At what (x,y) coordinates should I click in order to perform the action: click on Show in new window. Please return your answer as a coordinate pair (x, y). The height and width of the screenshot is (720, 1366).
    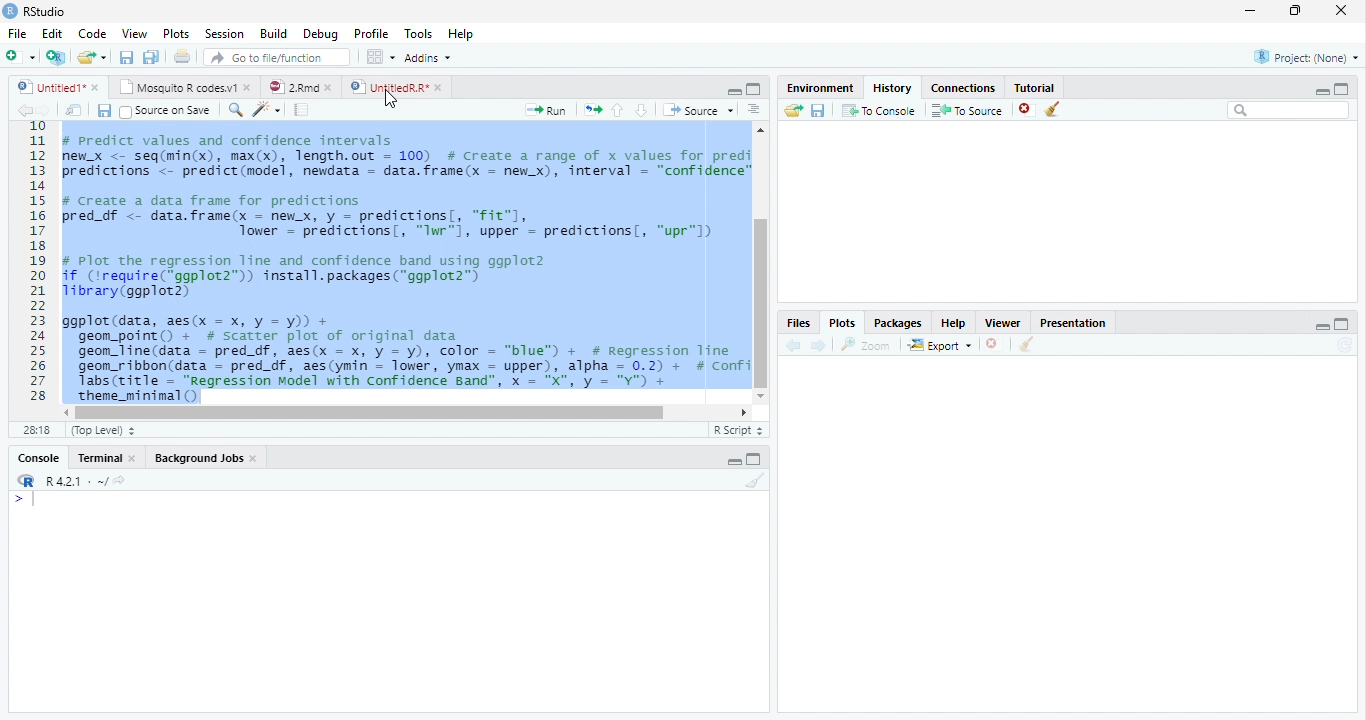
    Looking at the image, I should click on (74, 111).